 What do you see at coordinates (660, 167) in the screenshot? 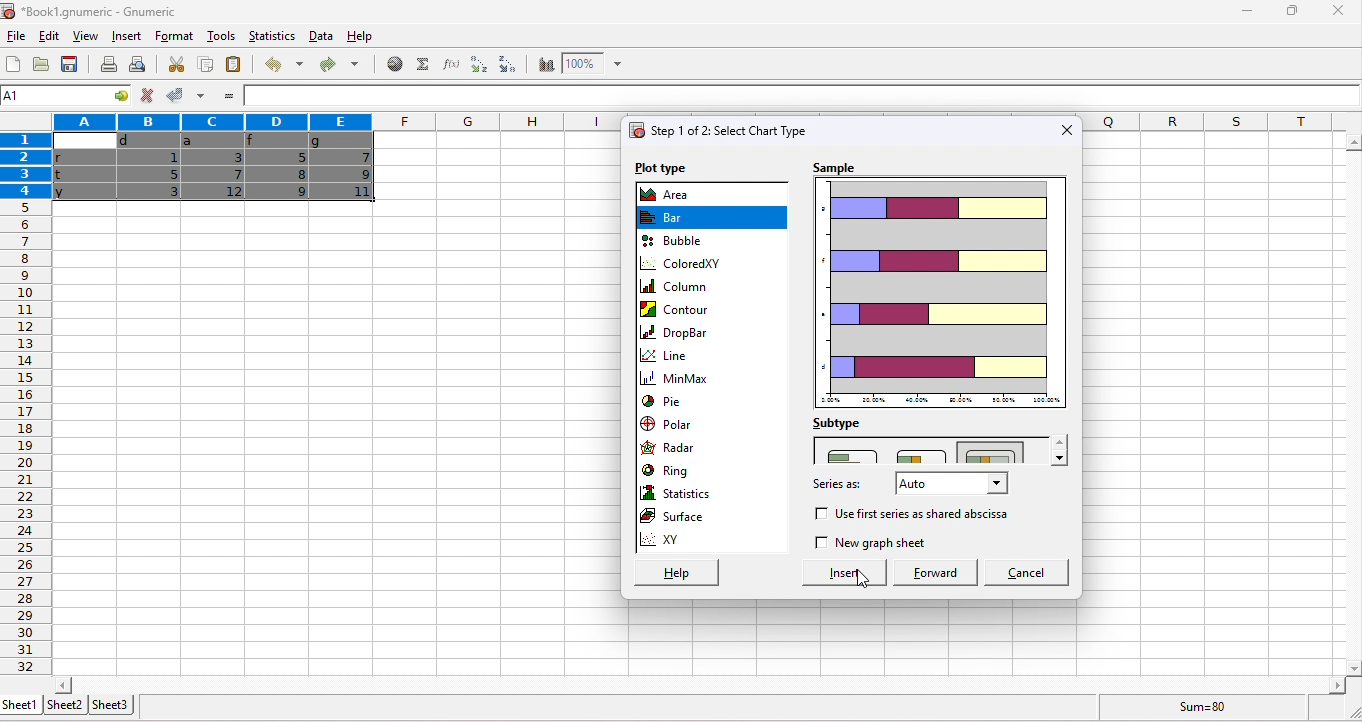
I see `plot type` at bounding box center [660, 167].